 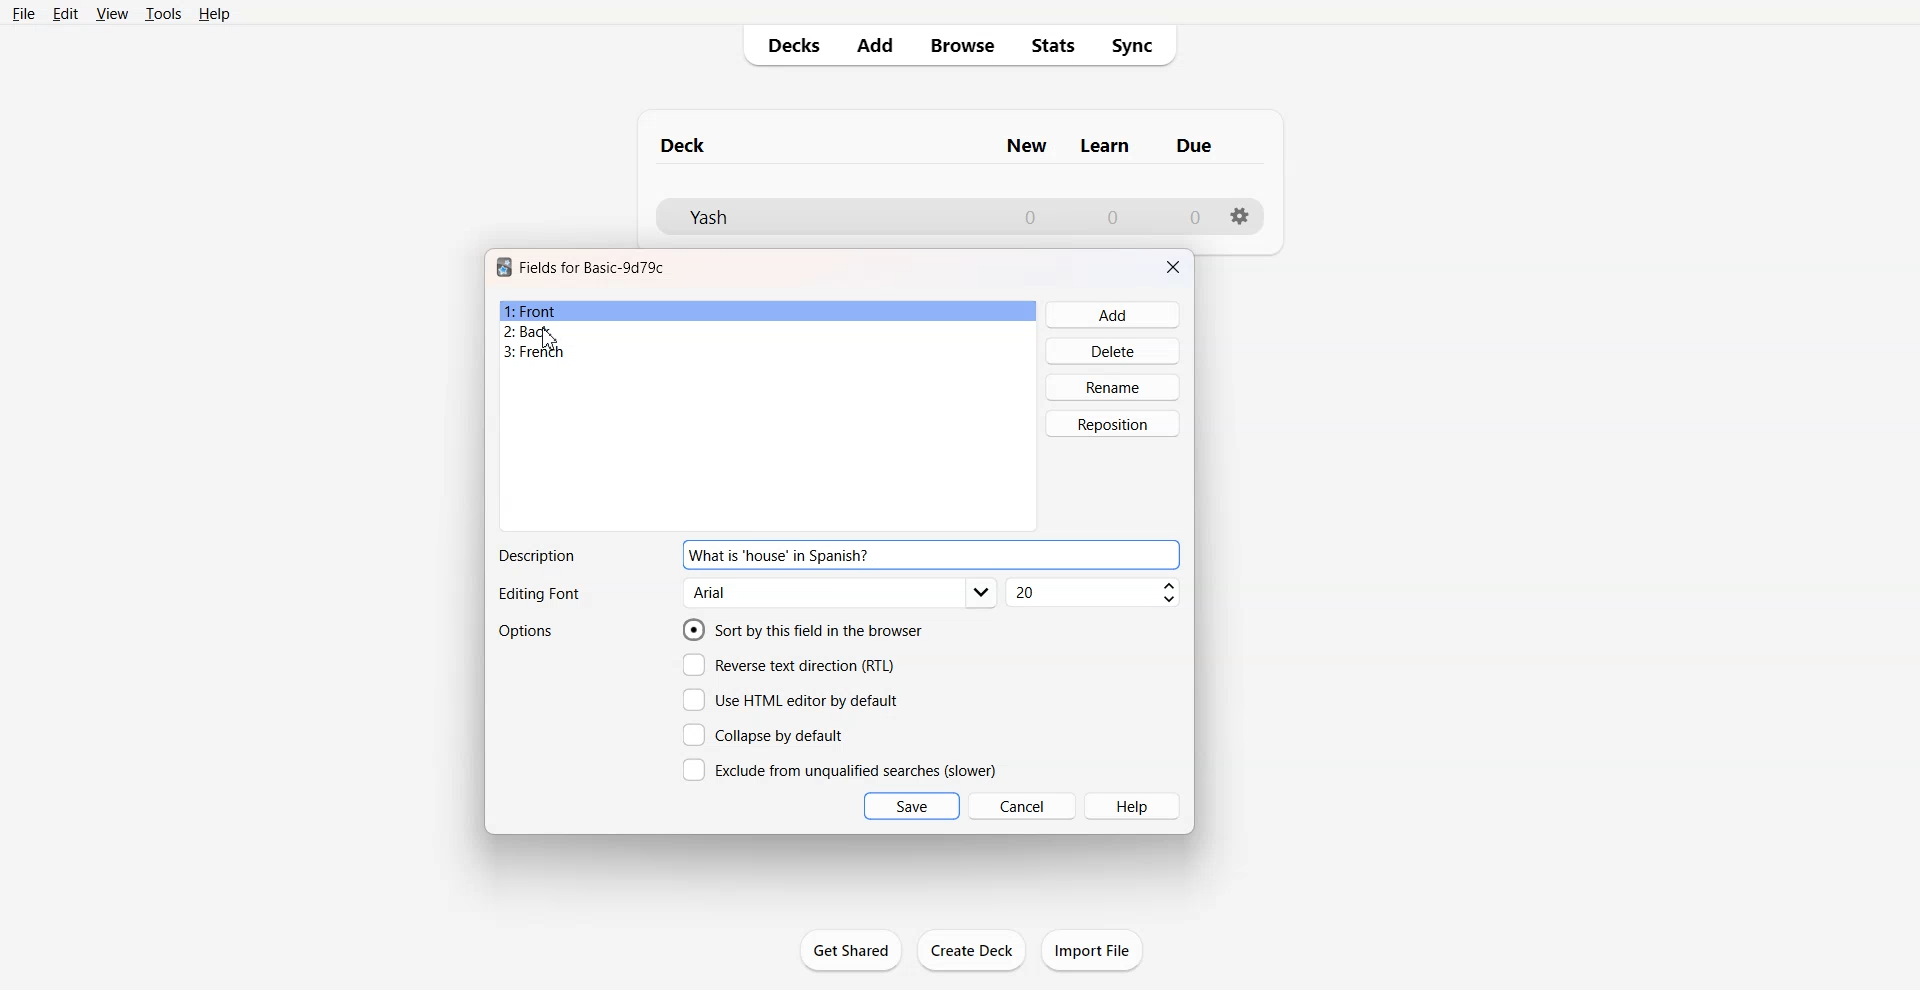 What do you see at coordinates (789, 665) in the screenshot?
I see `Reverse text direction (RTL)` at bounding box center [789, 665].